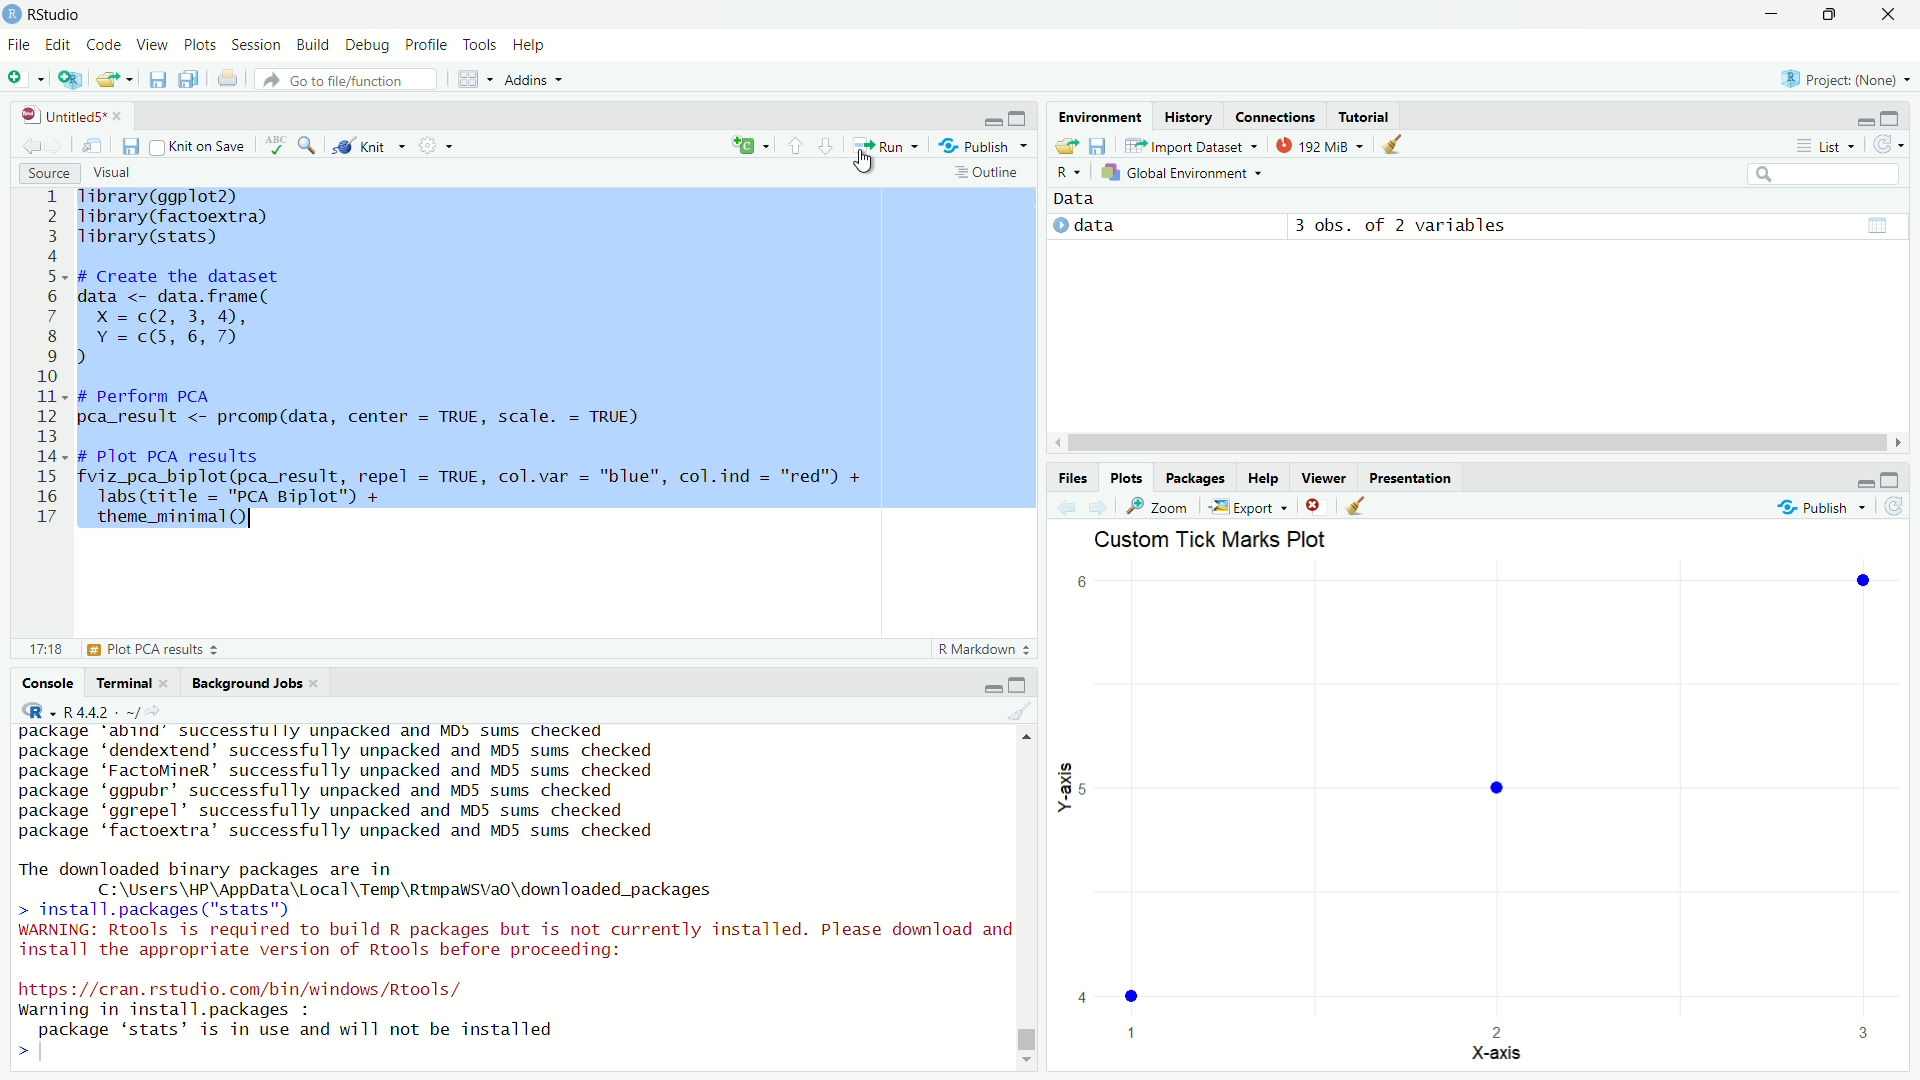 Image resolution: width=1920 pixels, height=1080 pixels. What do you see at coordinates (1022, 119) in the screenshot?
I see `maximize` at bounding box center [1022, 119].